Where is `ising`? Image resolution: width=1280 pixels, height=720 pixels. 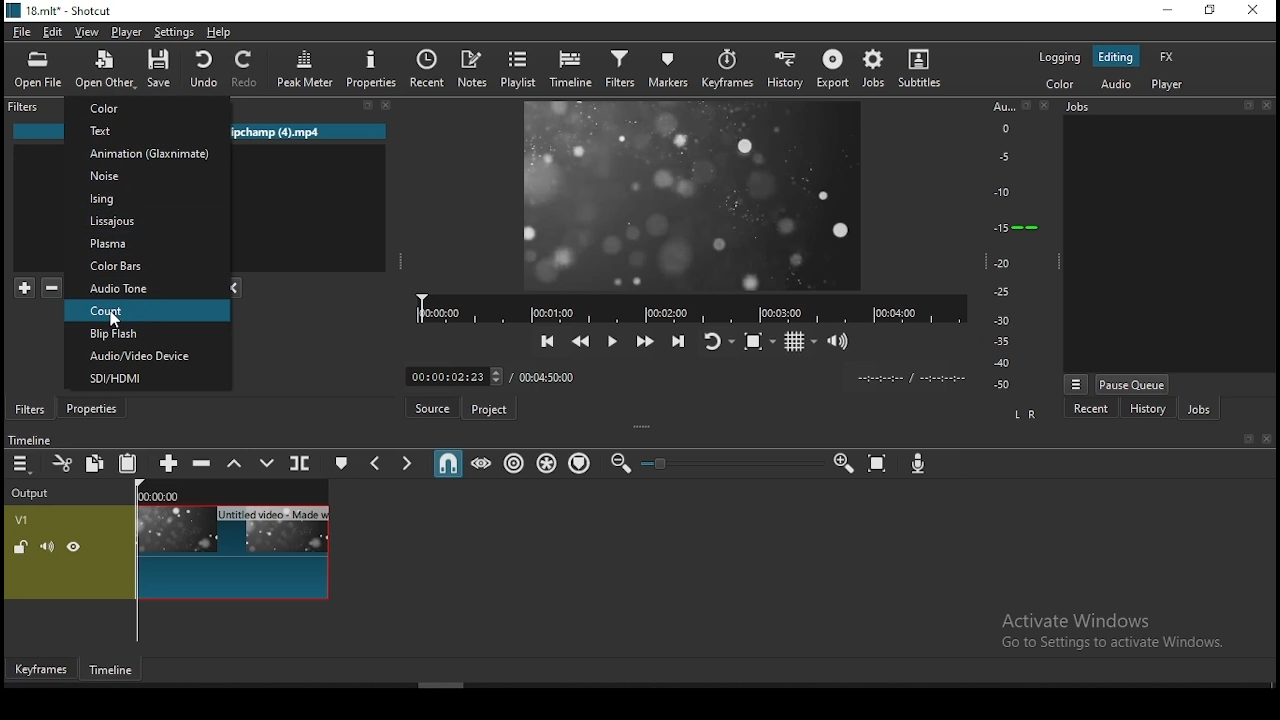 ising is located at coordinates (148, 199).